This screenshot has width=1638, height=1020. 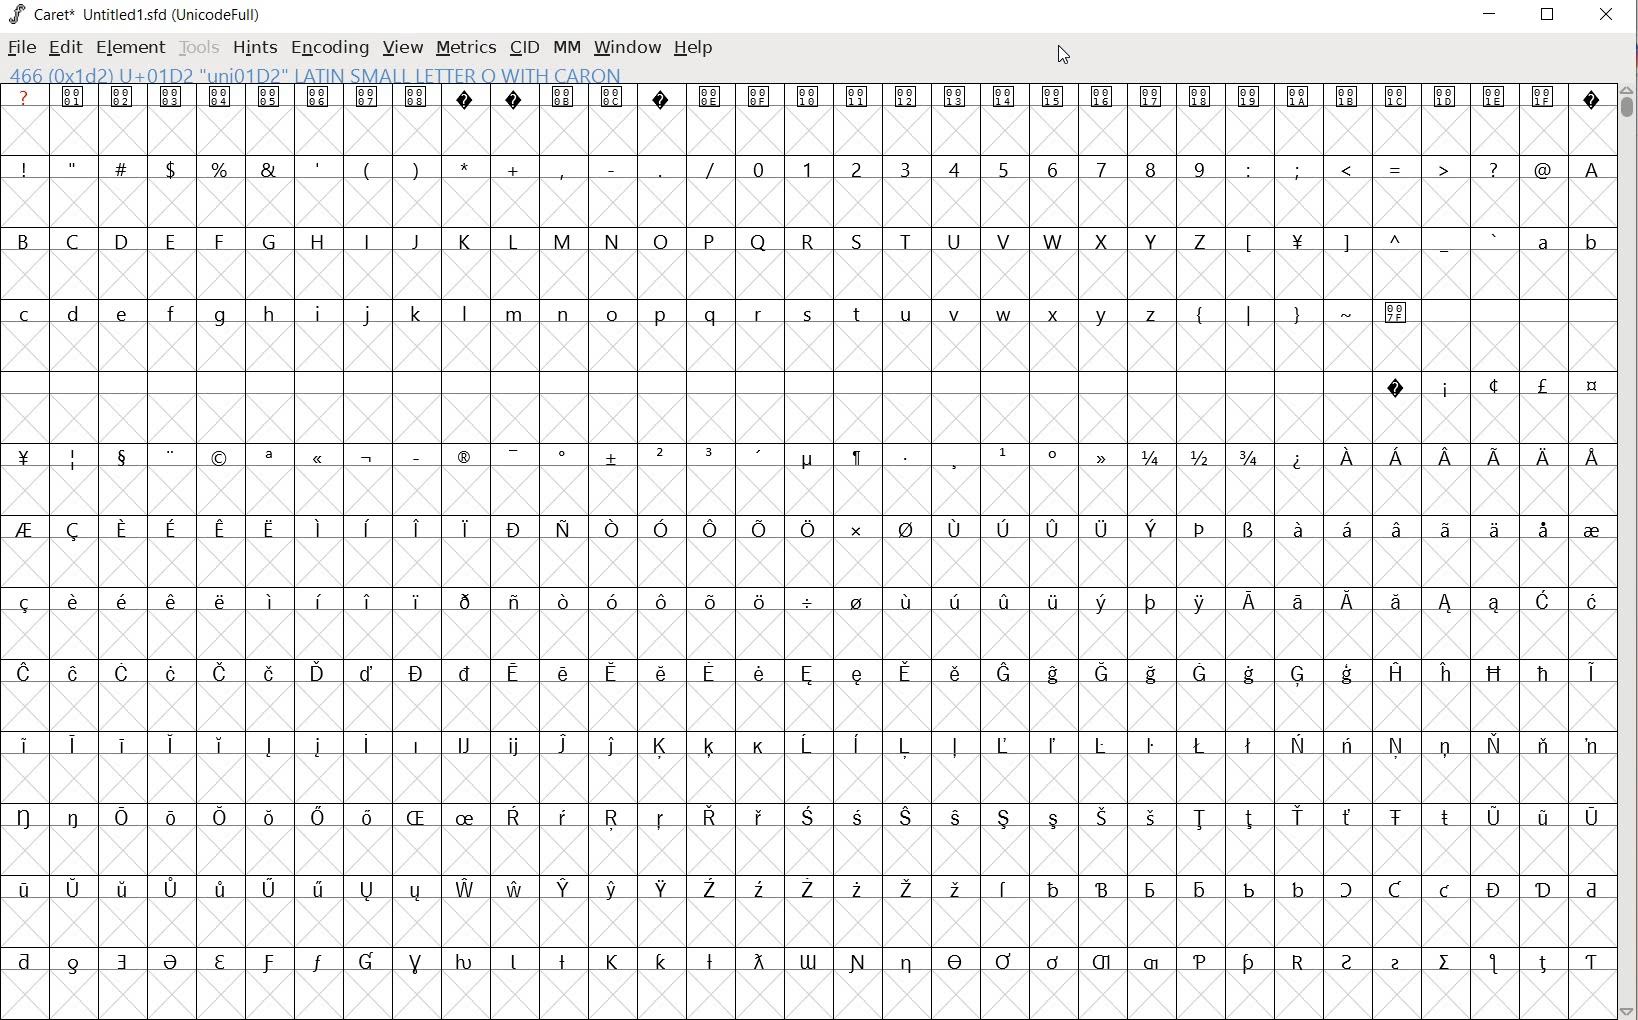 I want to click on CURSOR, so click(x=1067, y=58).